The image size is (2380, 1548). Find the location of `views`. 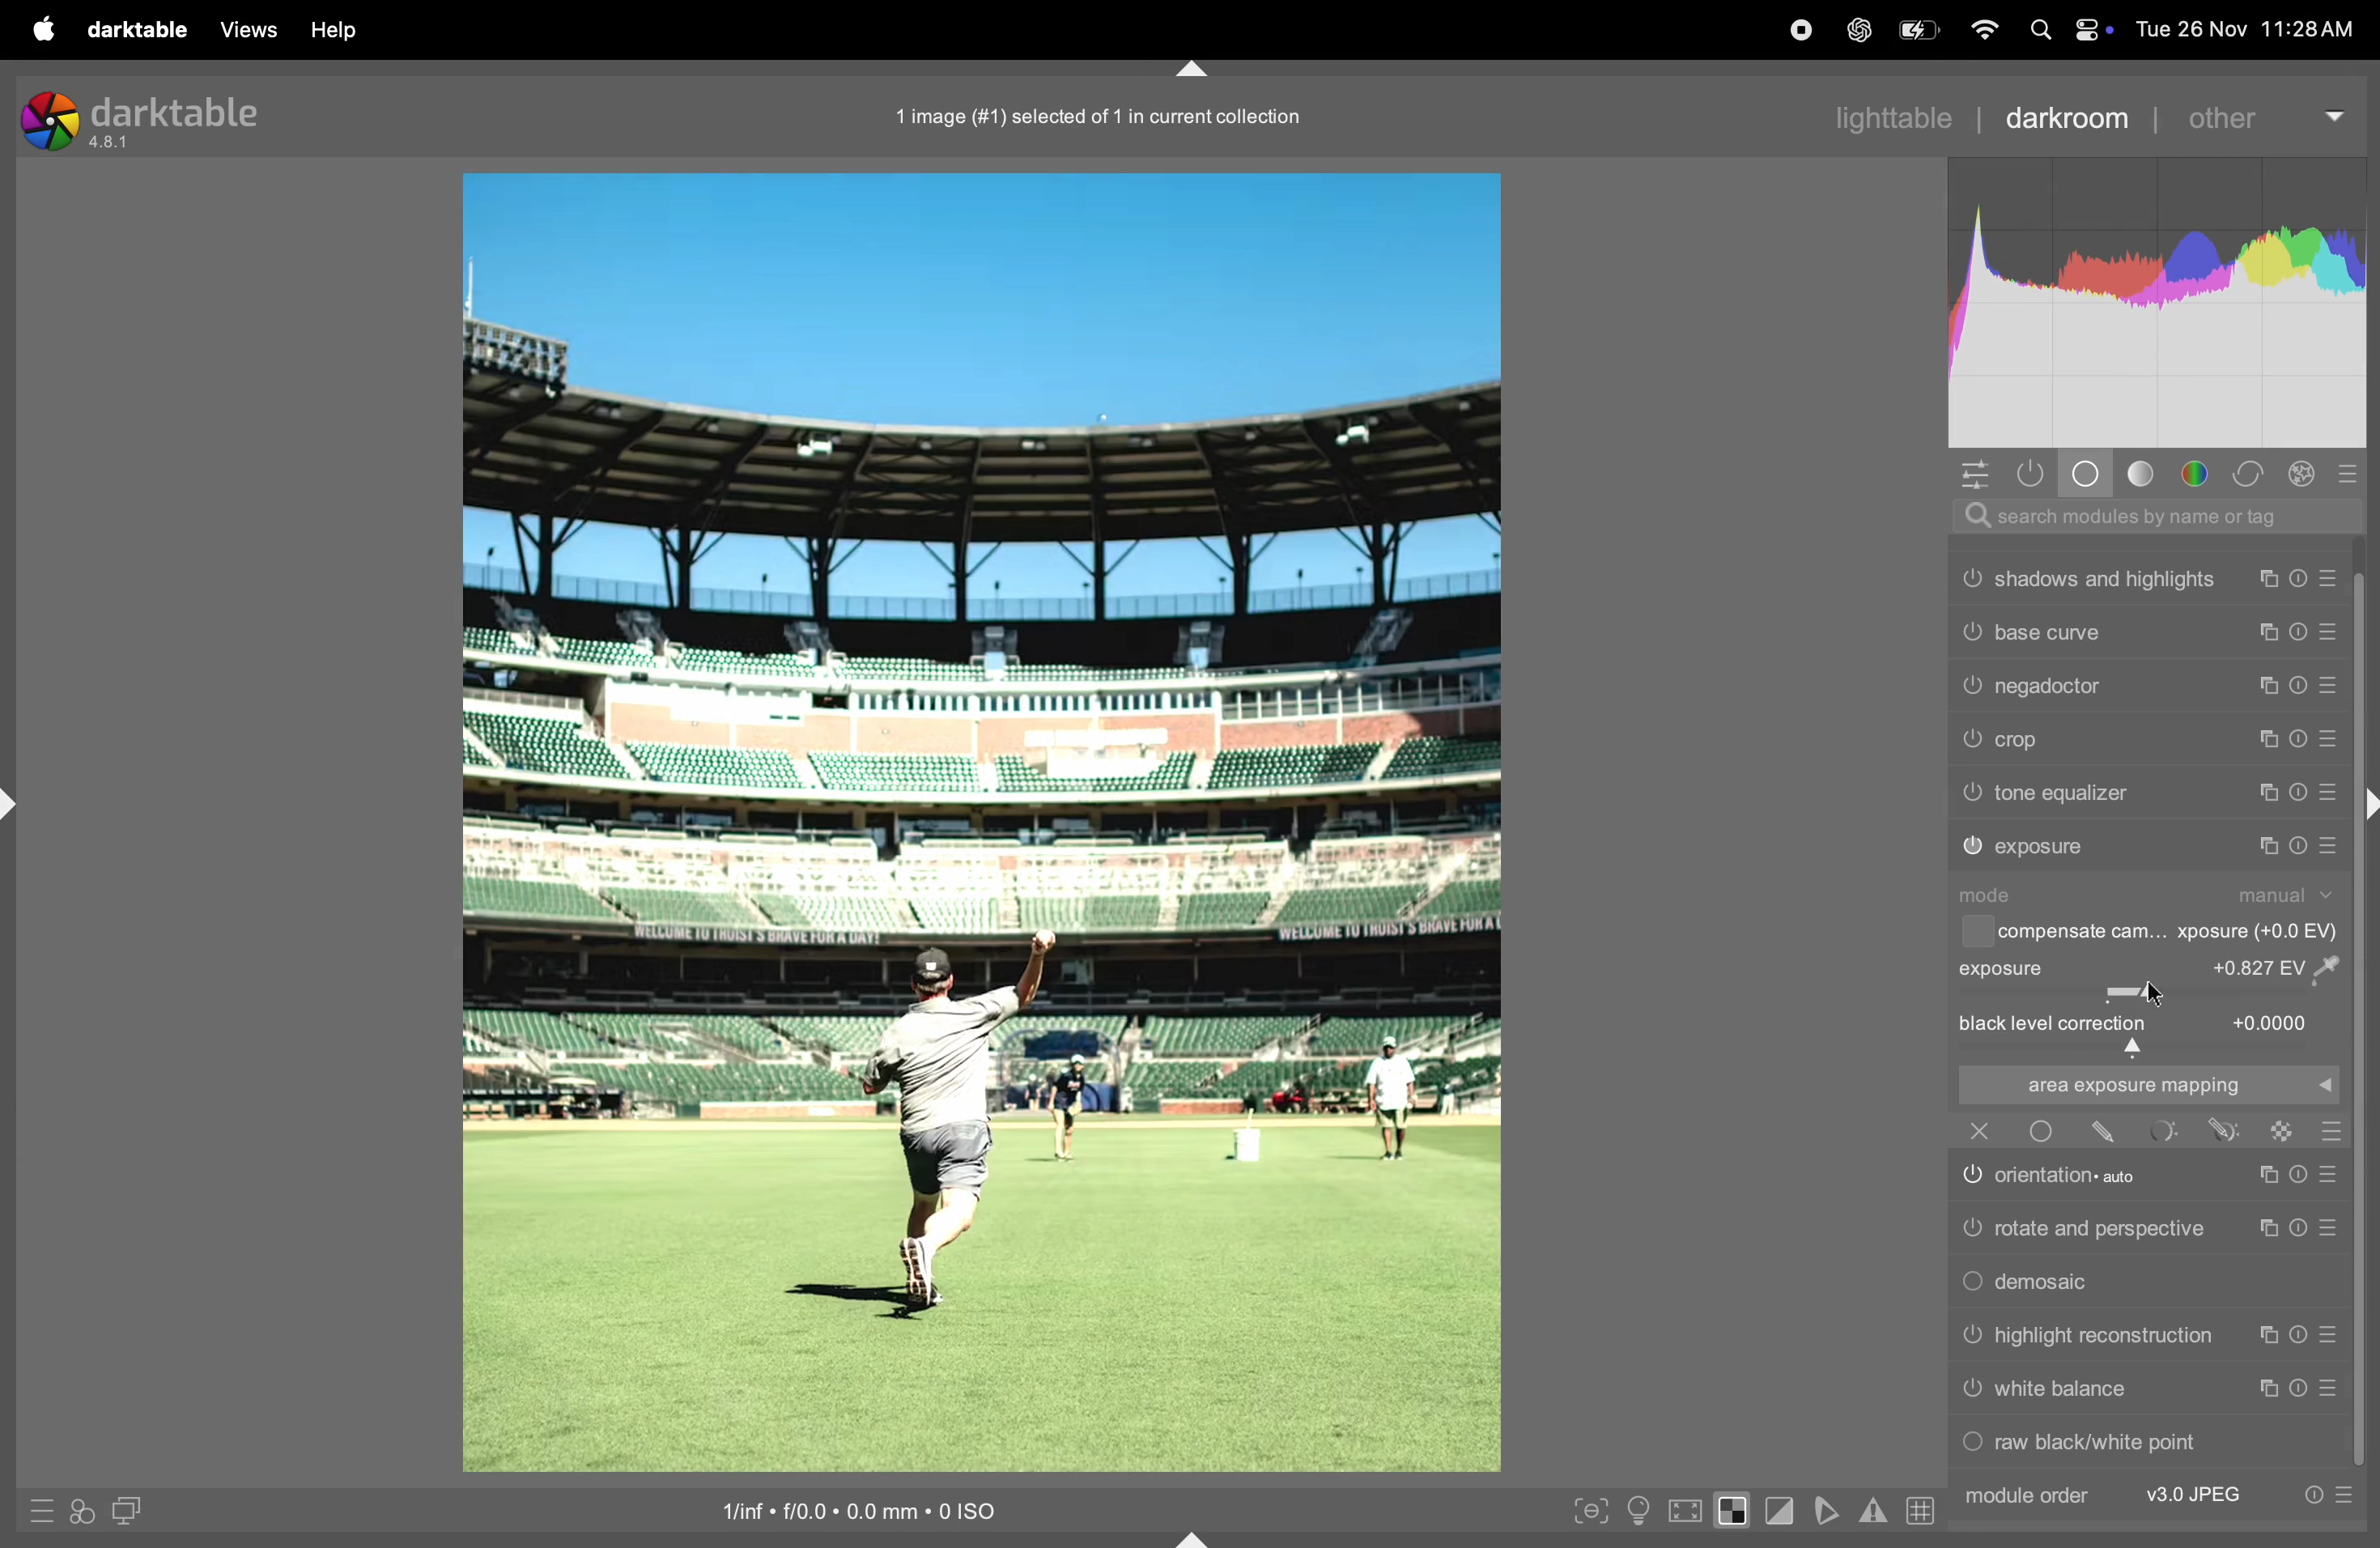

views is located at coordinates (243, 29).